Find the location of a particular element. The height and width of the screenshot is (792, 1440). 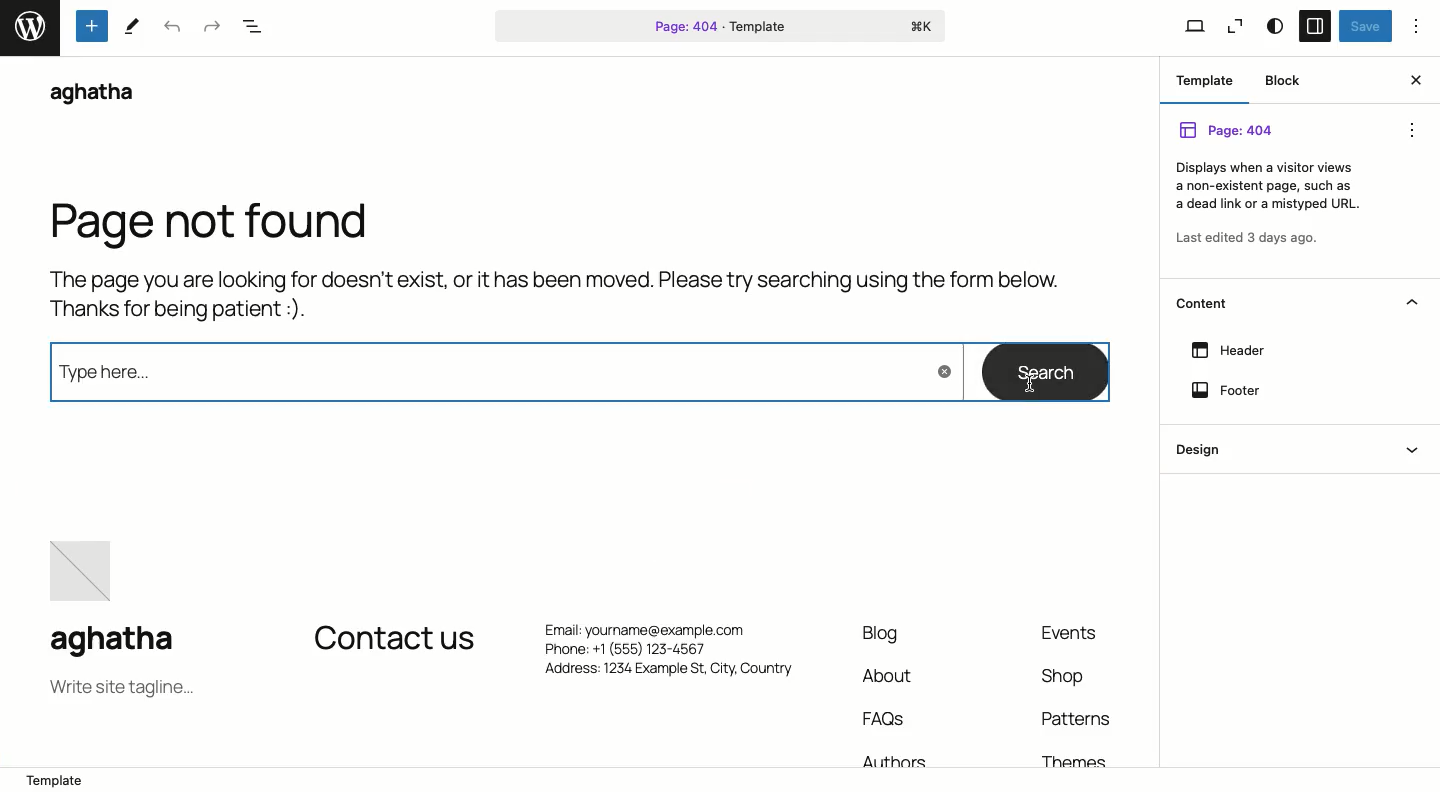

Header is located at coordinates (1216, 348).